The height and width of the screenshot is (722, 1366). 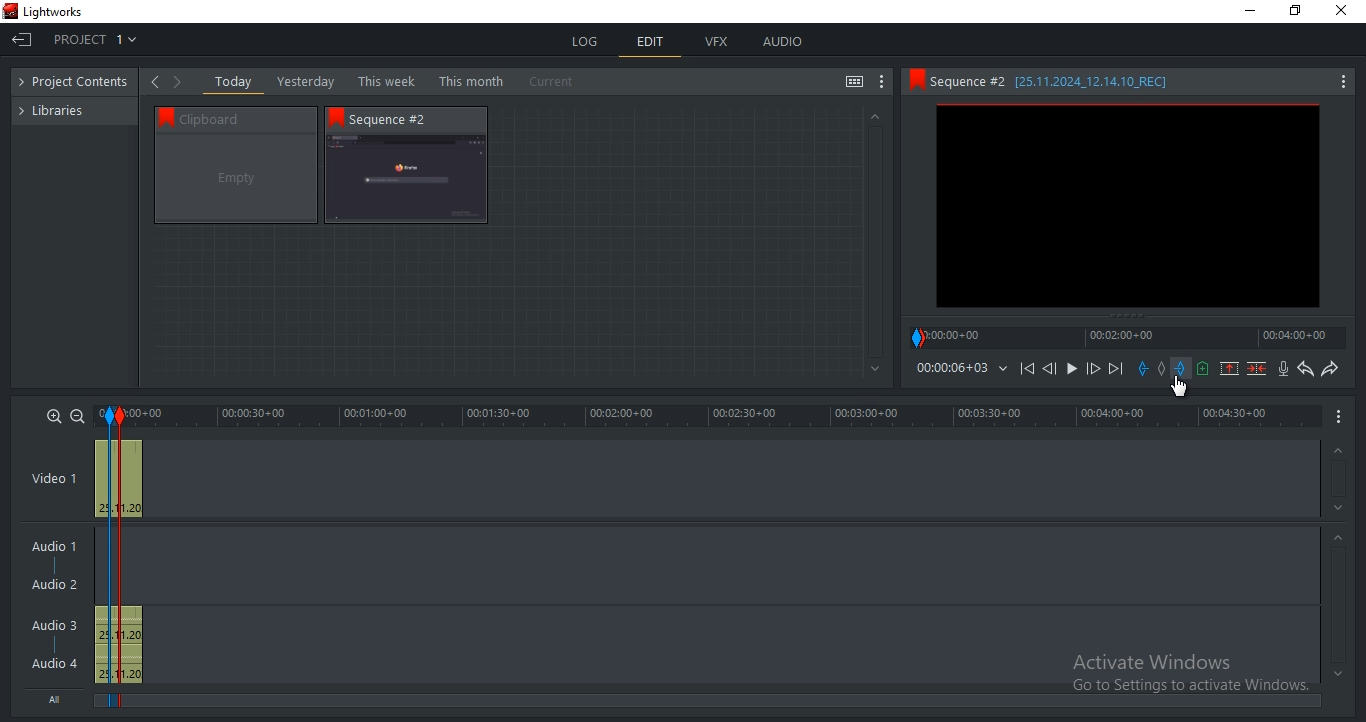 What do you see at coordinates (854, 83) in the screenshot?
I see `toggle ` at bounding box center [854, 83].